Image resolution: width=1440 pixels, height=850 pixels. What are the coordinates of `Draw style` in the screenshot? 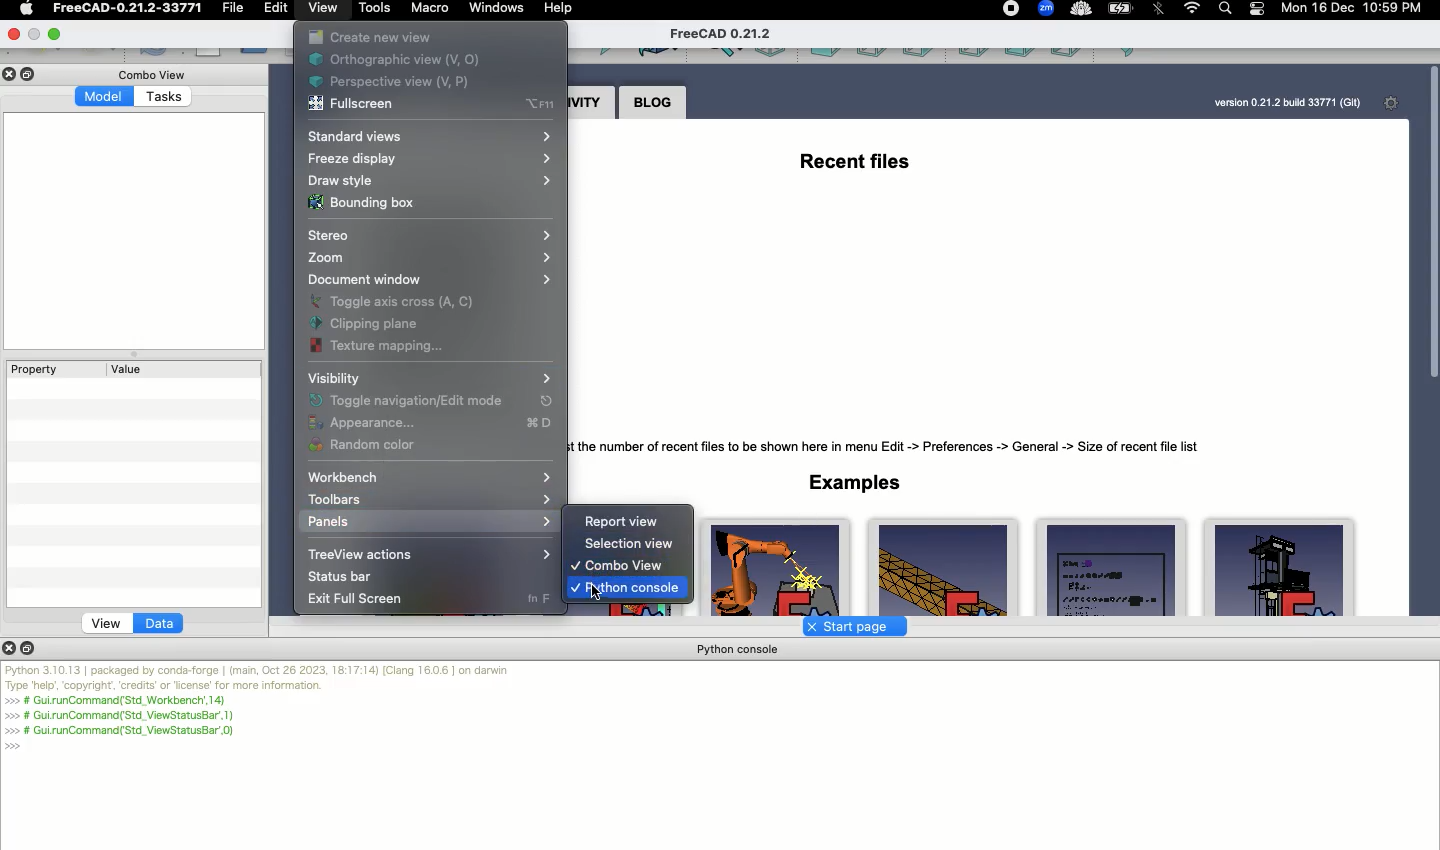 It's located at (428, 182).